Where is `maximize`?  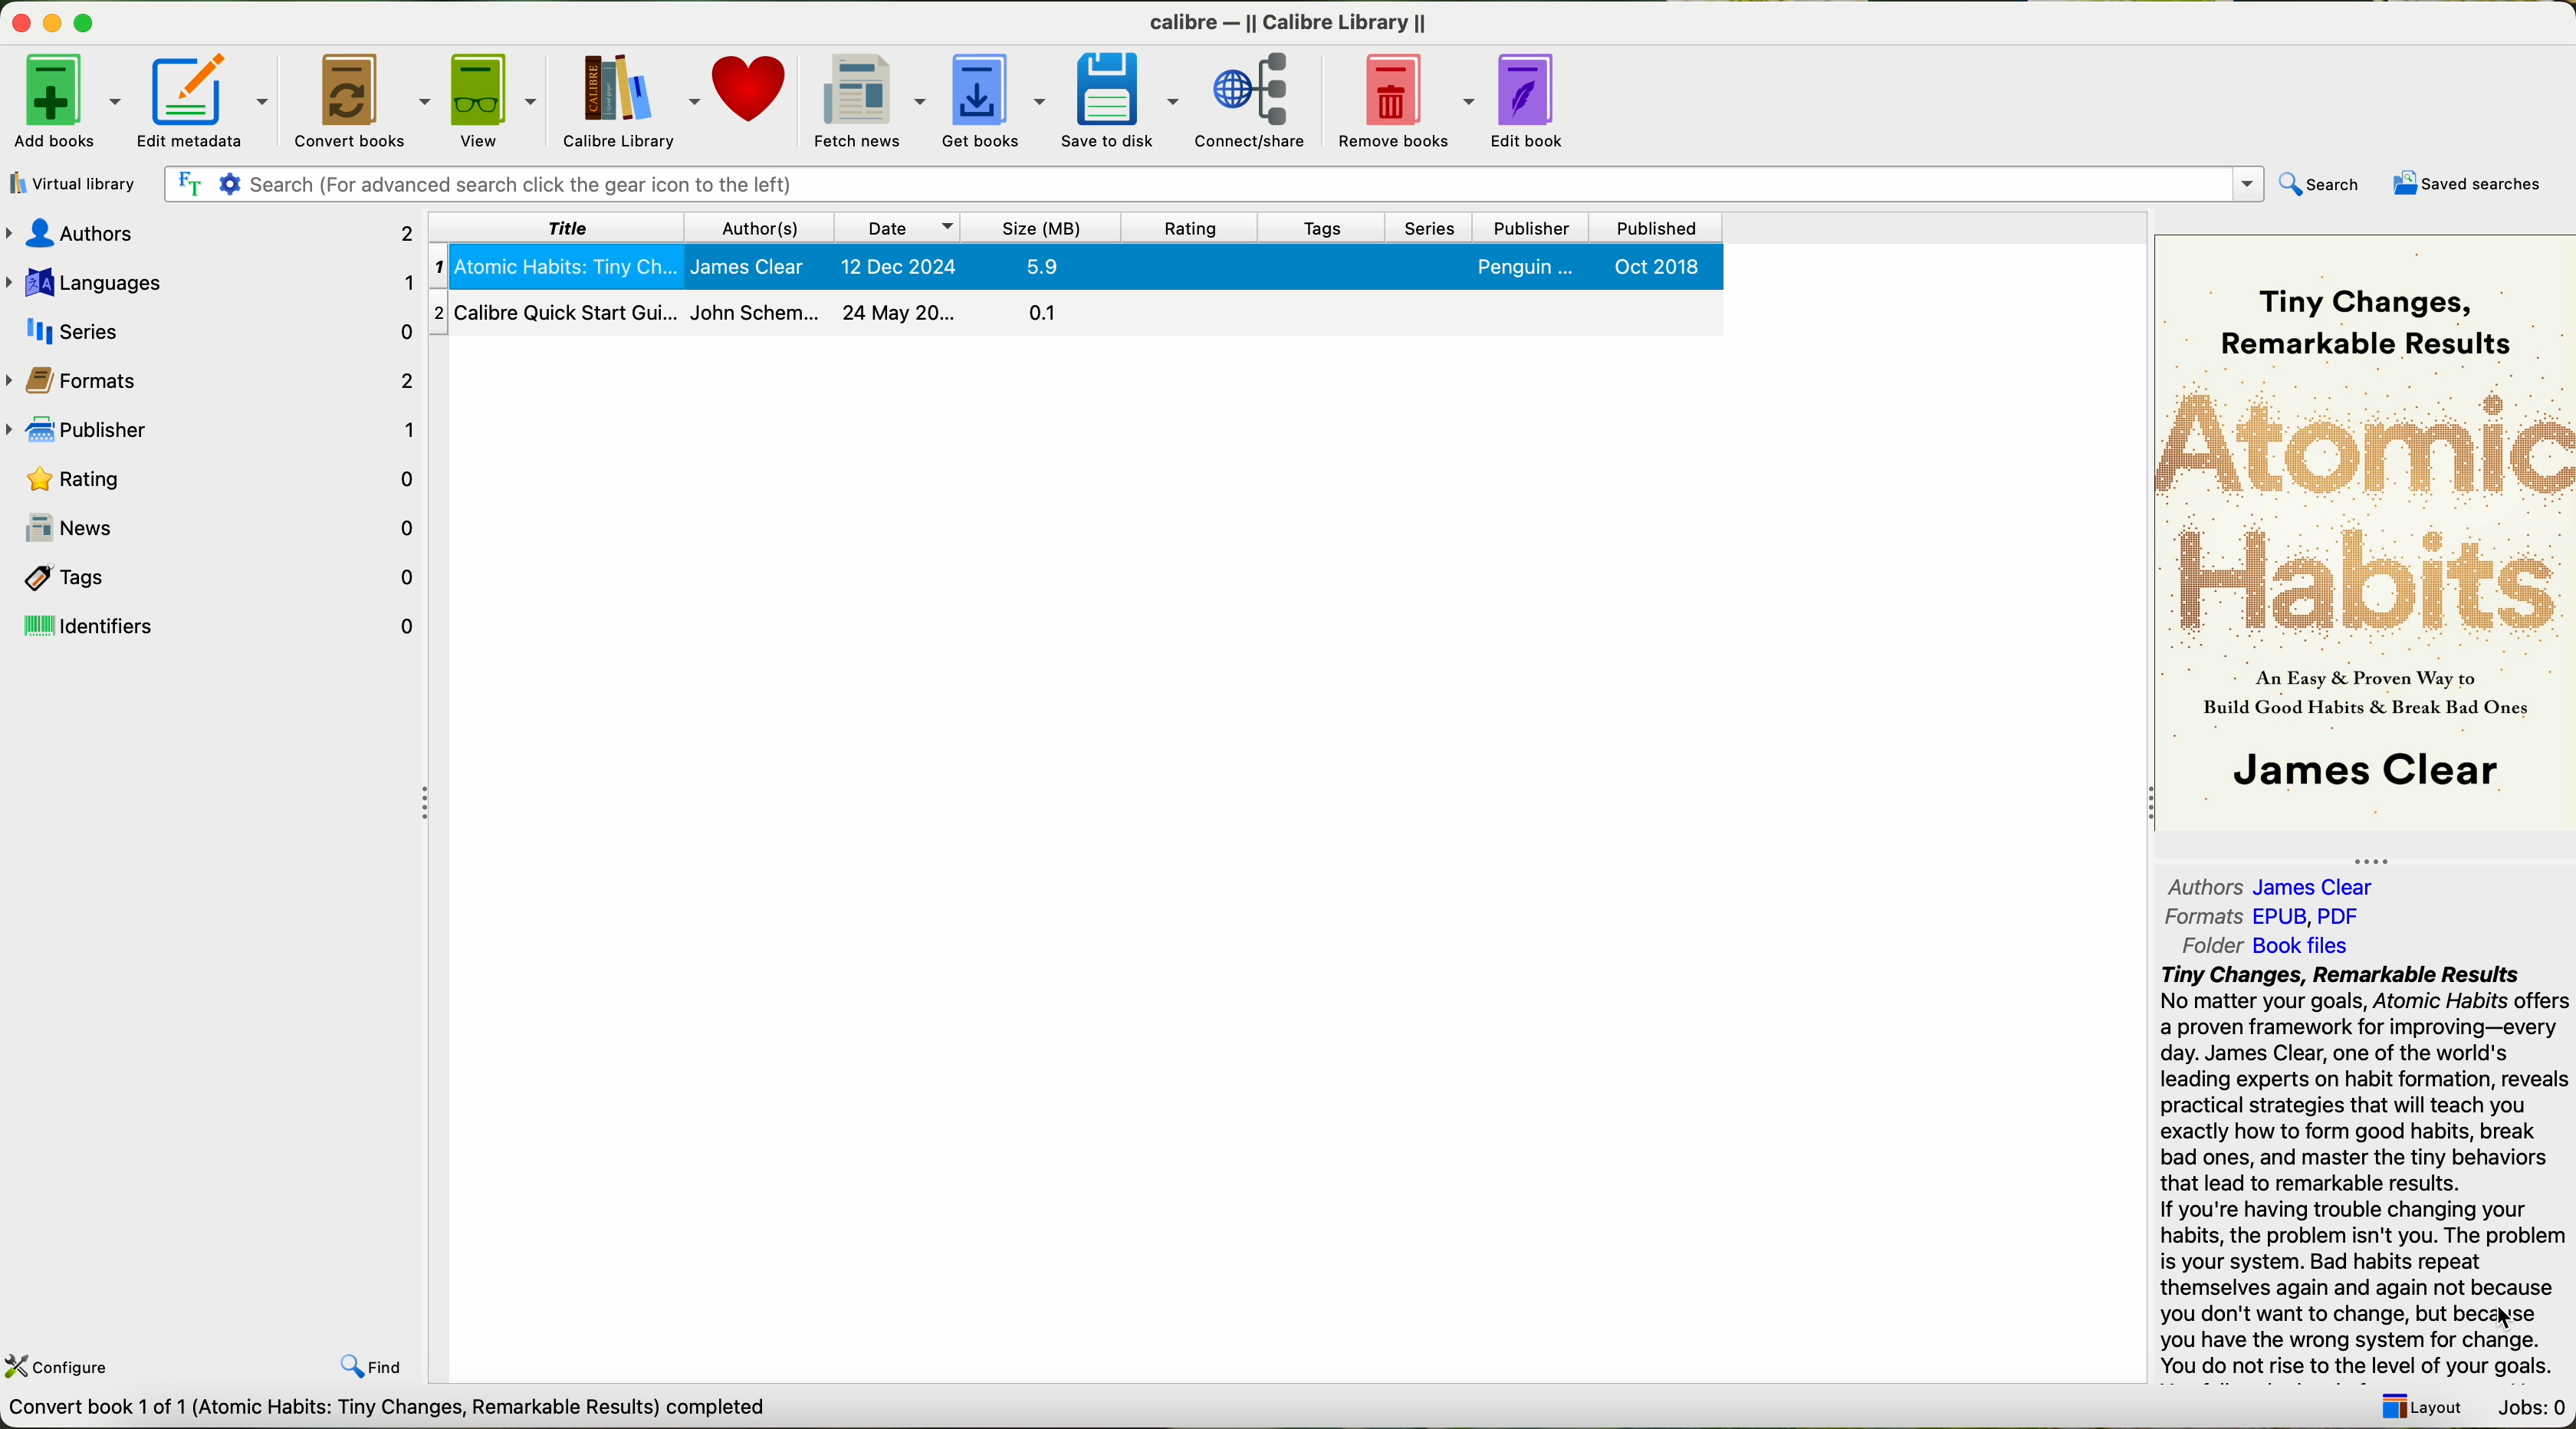
maximize is located at coordinates (88, 18).